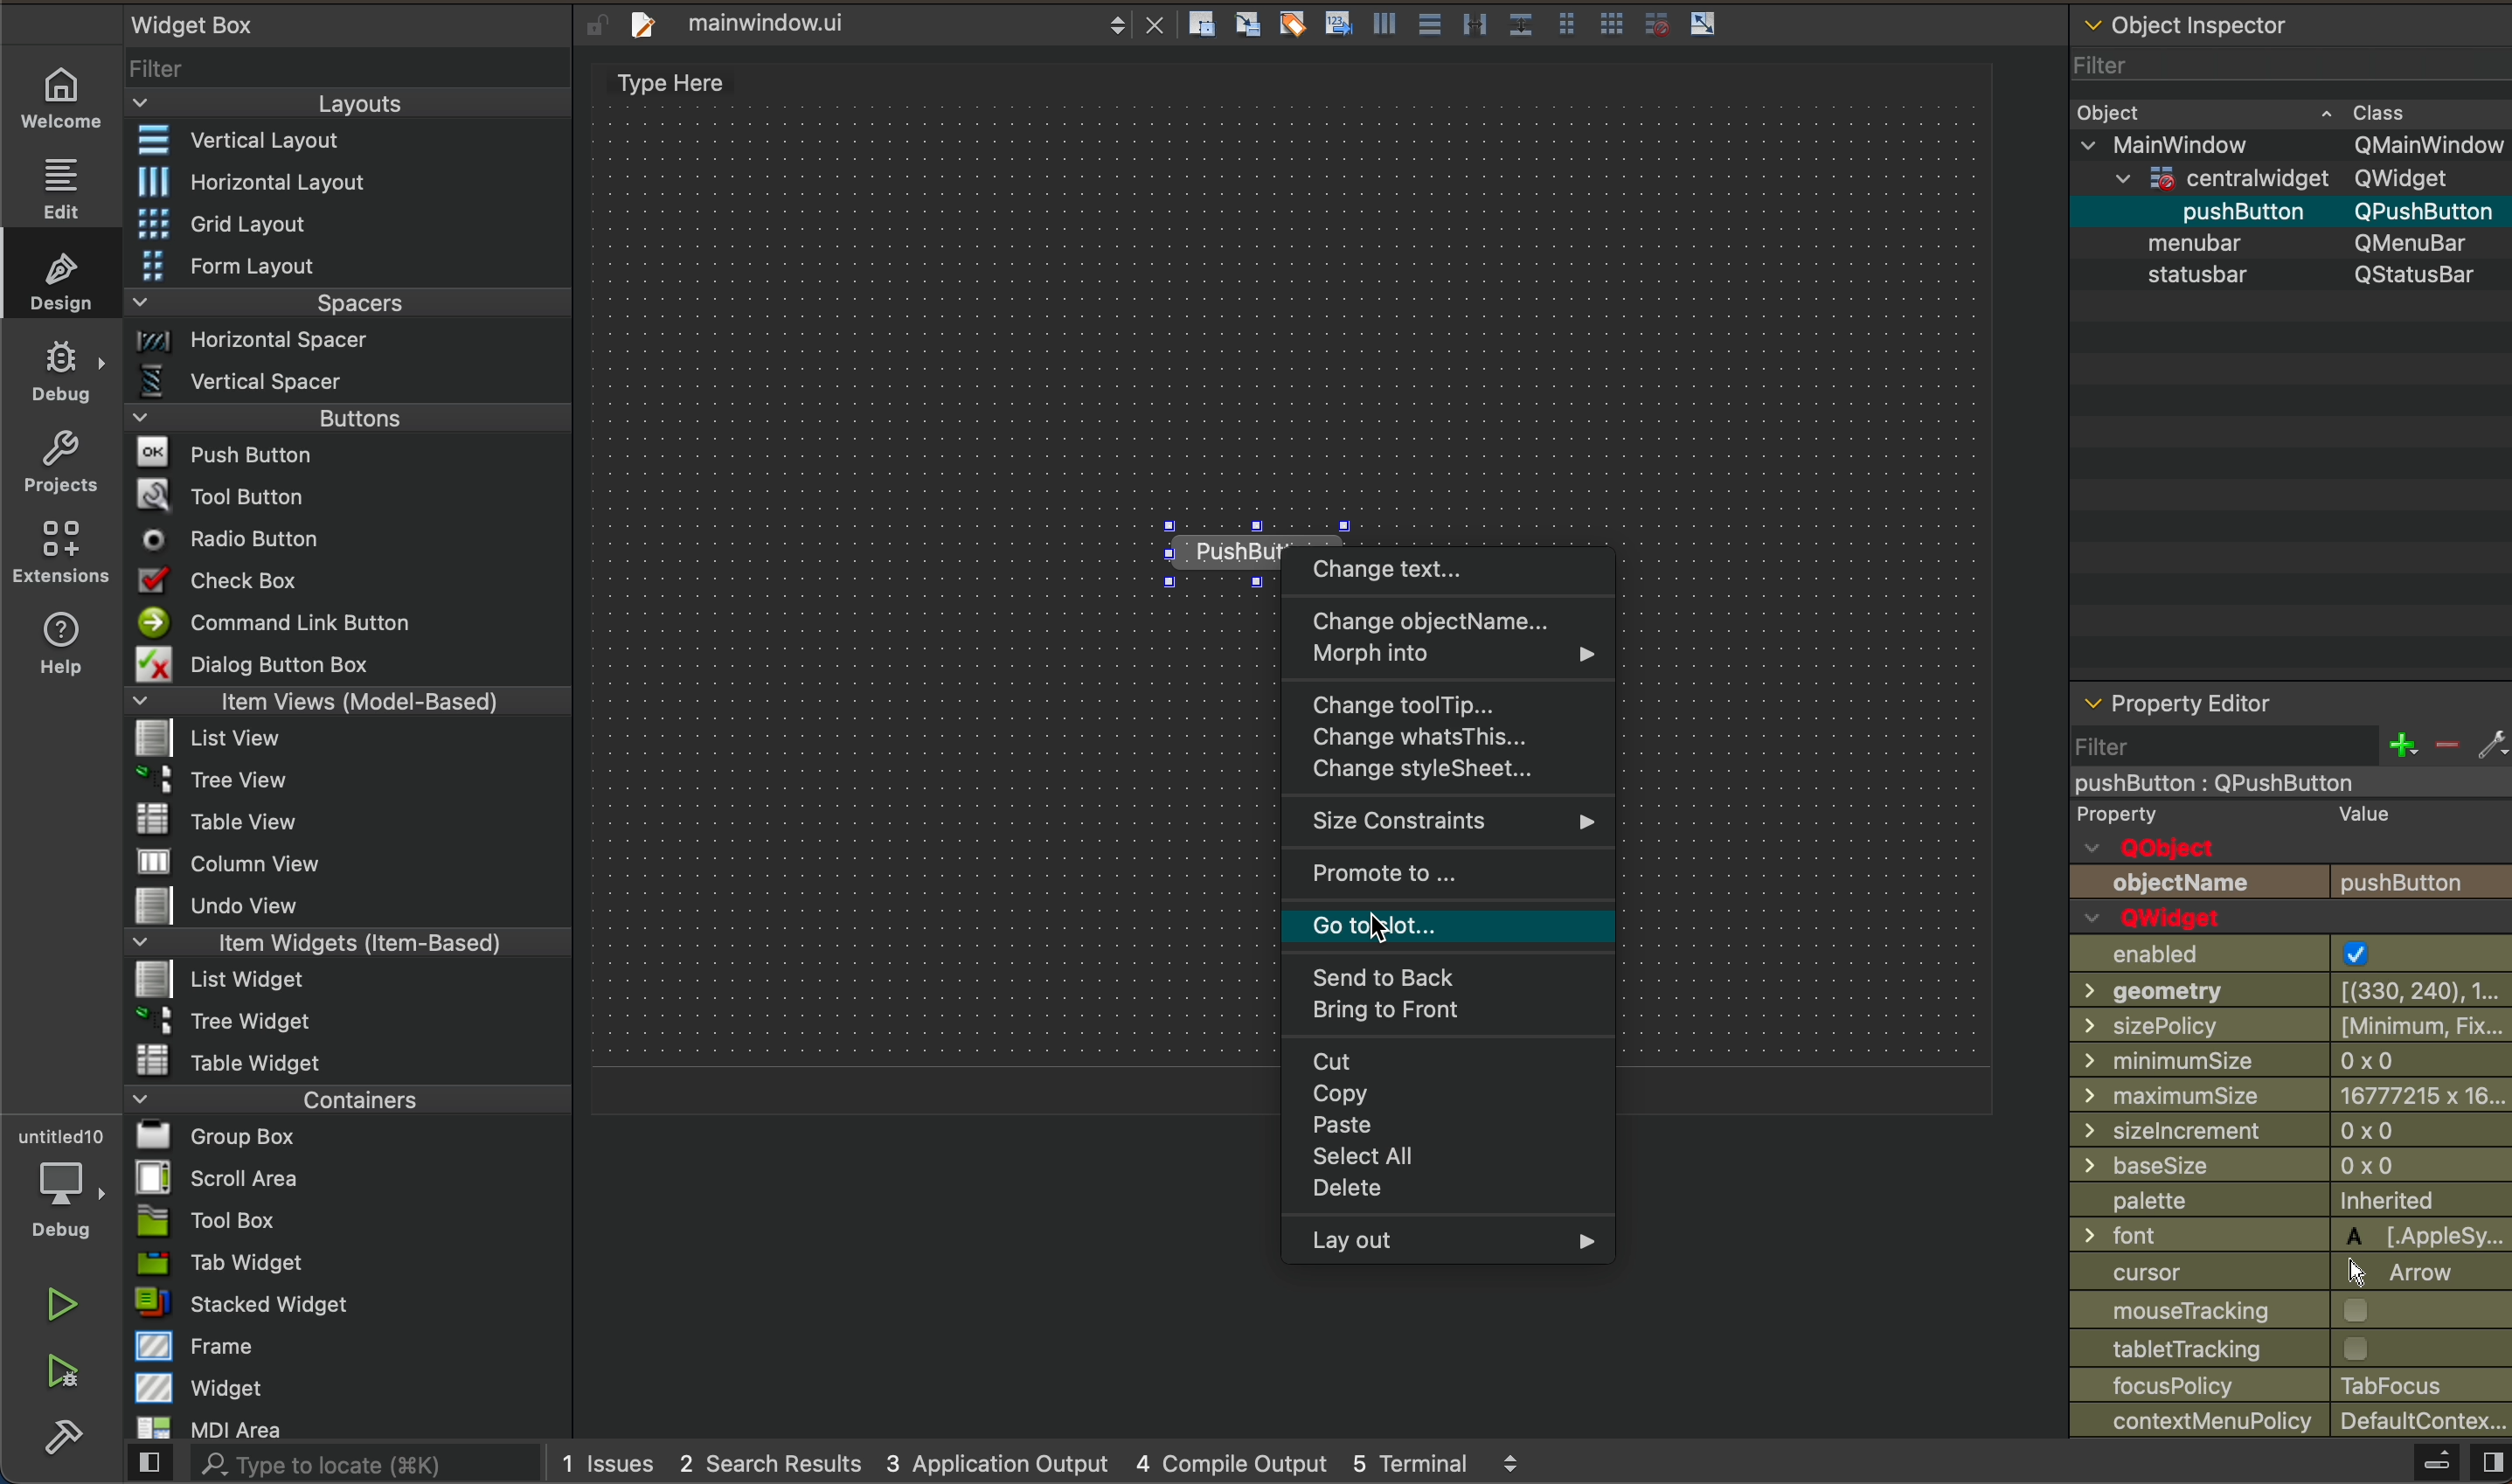 Image resolution: width=2512 pixels, height=1484 pixels. Describe the element at coordinates (1451, 740) in the screenshot. I see `change ` at that location.